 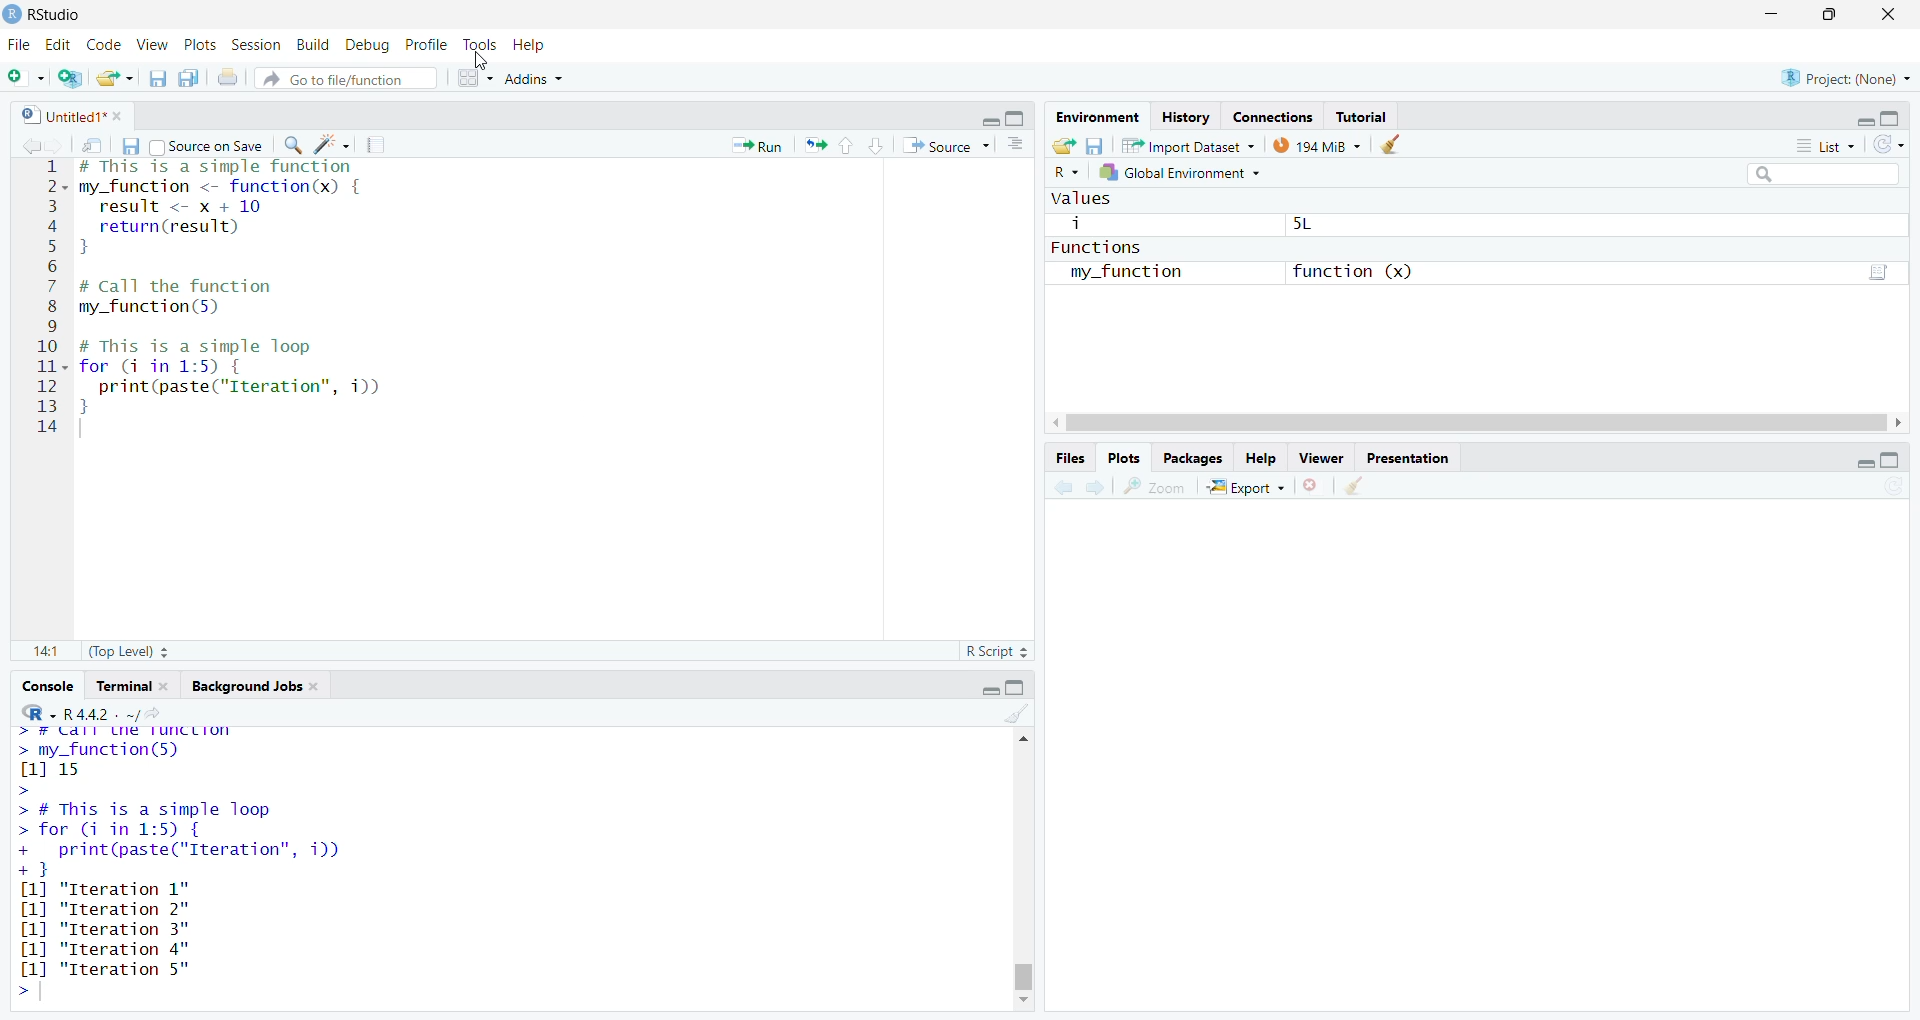 What do you see at coordinates (347, 76) in the screenshot?
I see `go to file/function` at bounding box center [347, 76].